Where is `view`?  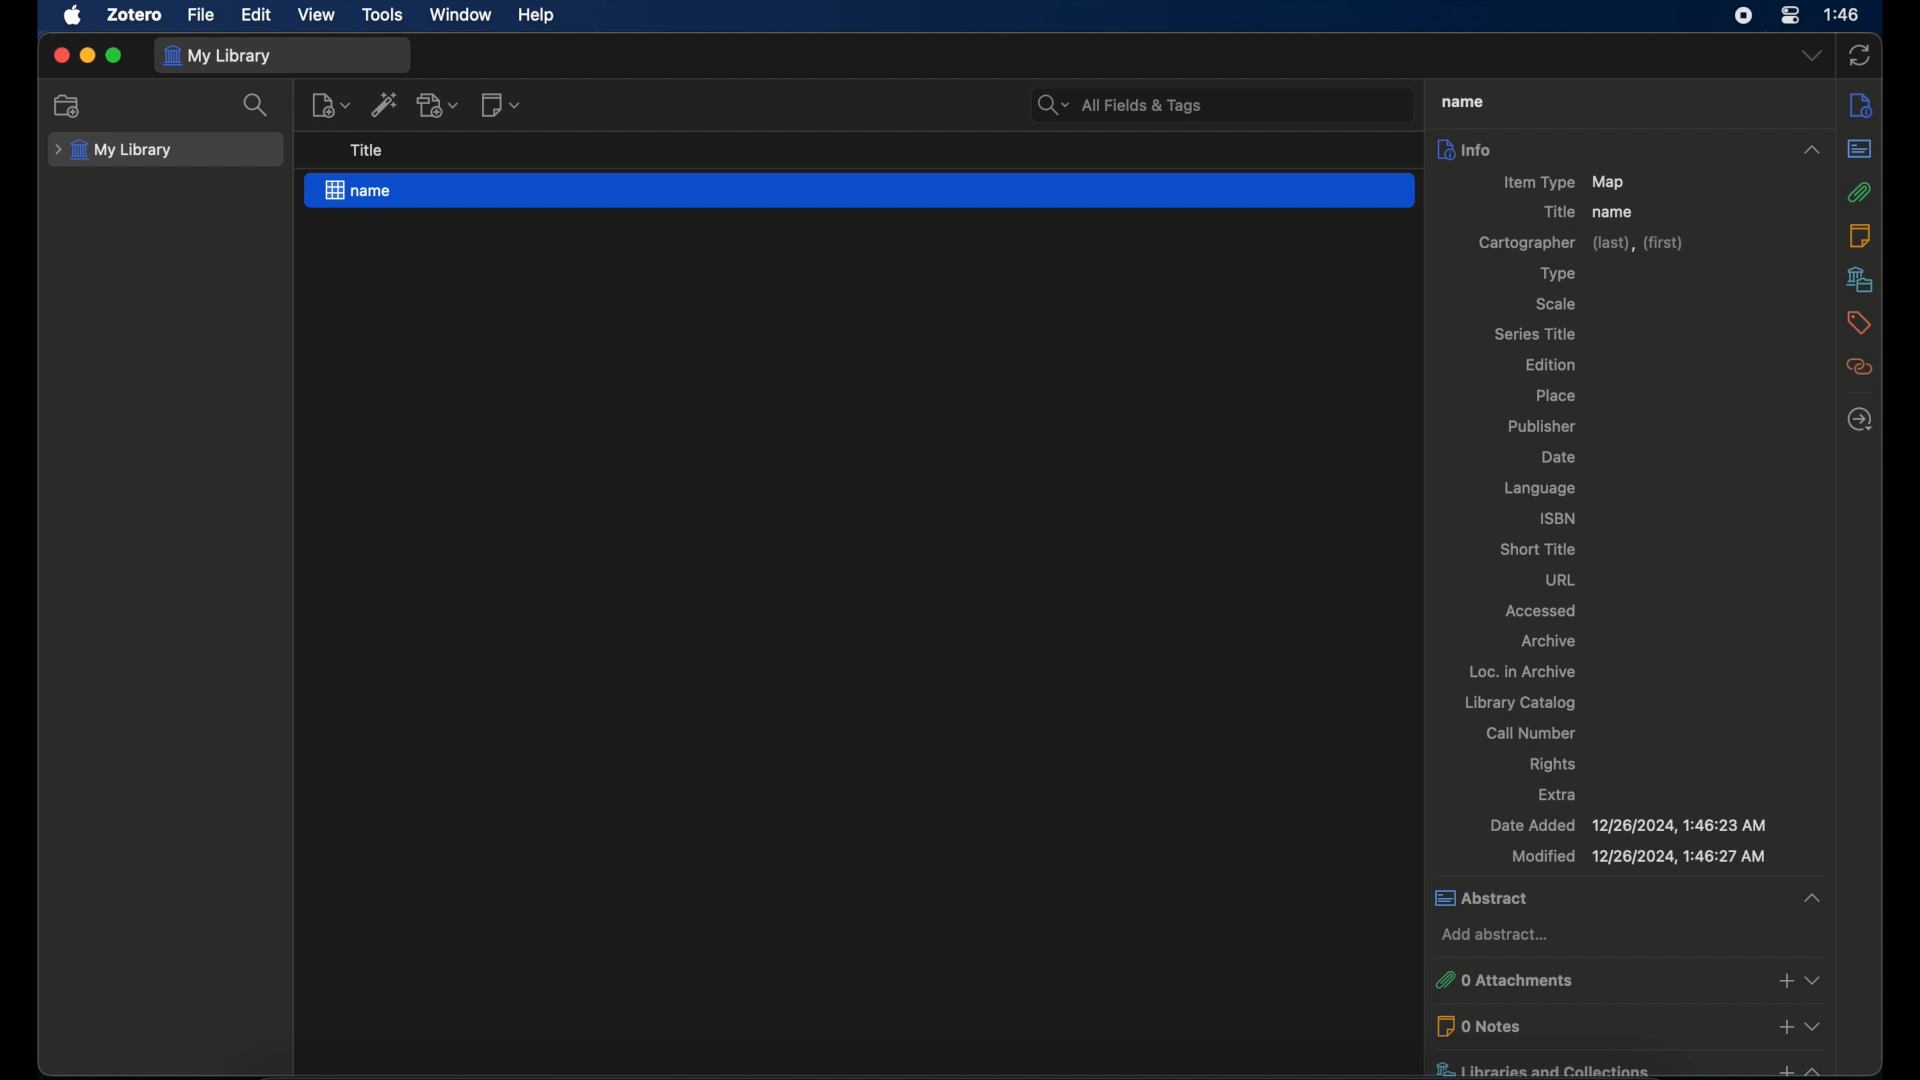 view is located at coordinates (318, 15).